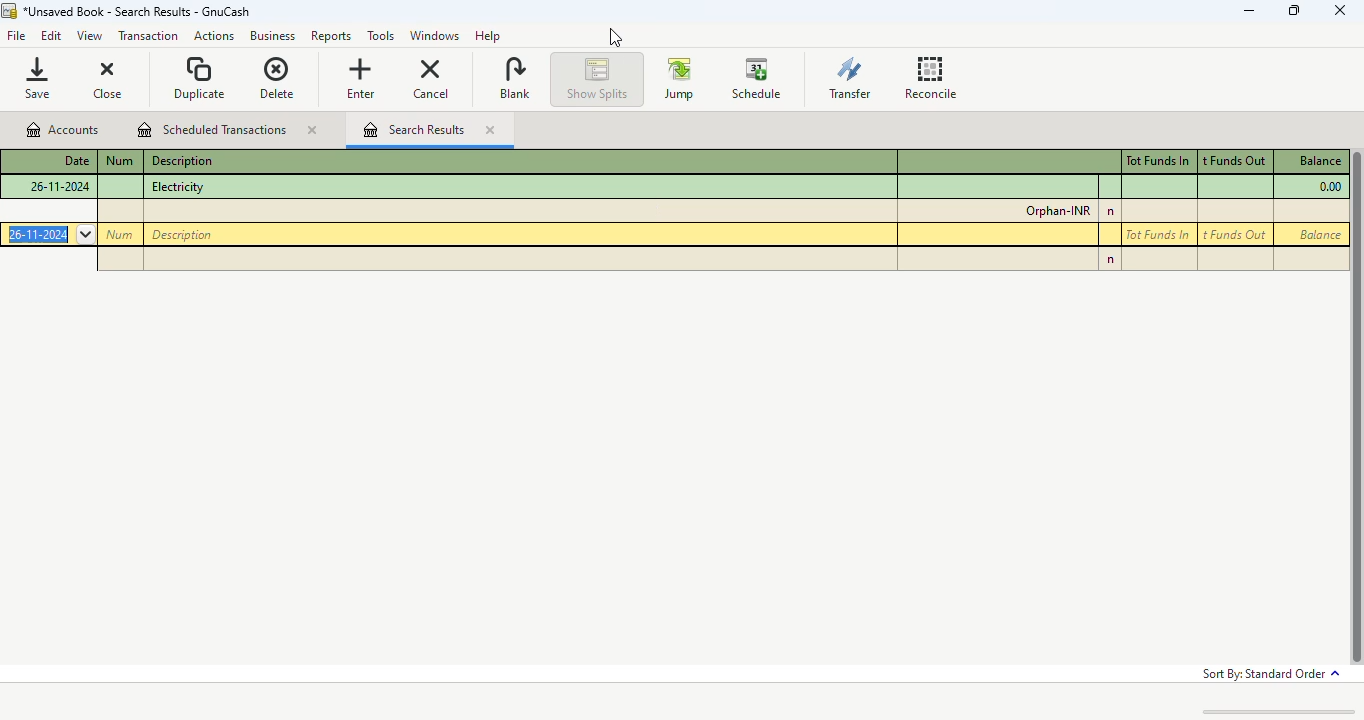  What do you see at coordinates (679, 78) in the screenshot?
I see `jump` at bounding box center [679, 78].